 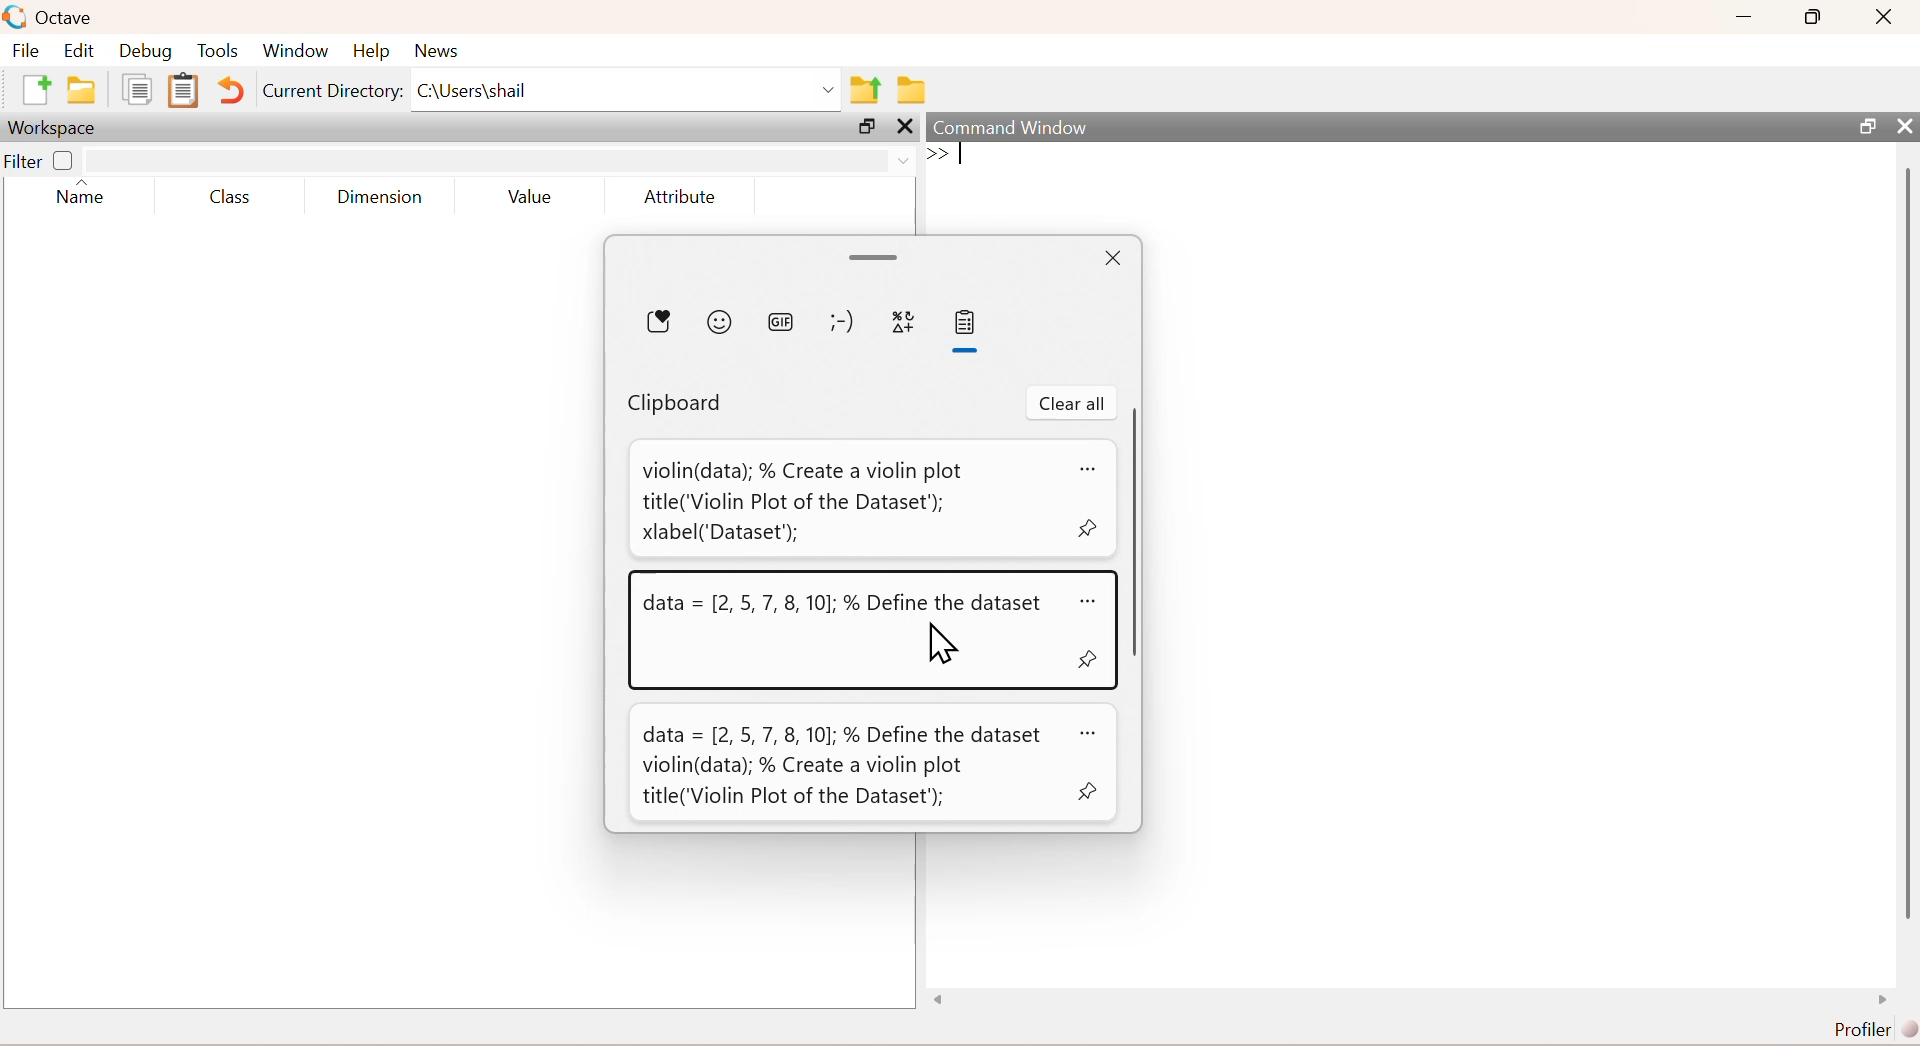 What do you see at coordinates (1013, 127) in the screenshot?
I see `command window` at bounding box center [1013, 127].